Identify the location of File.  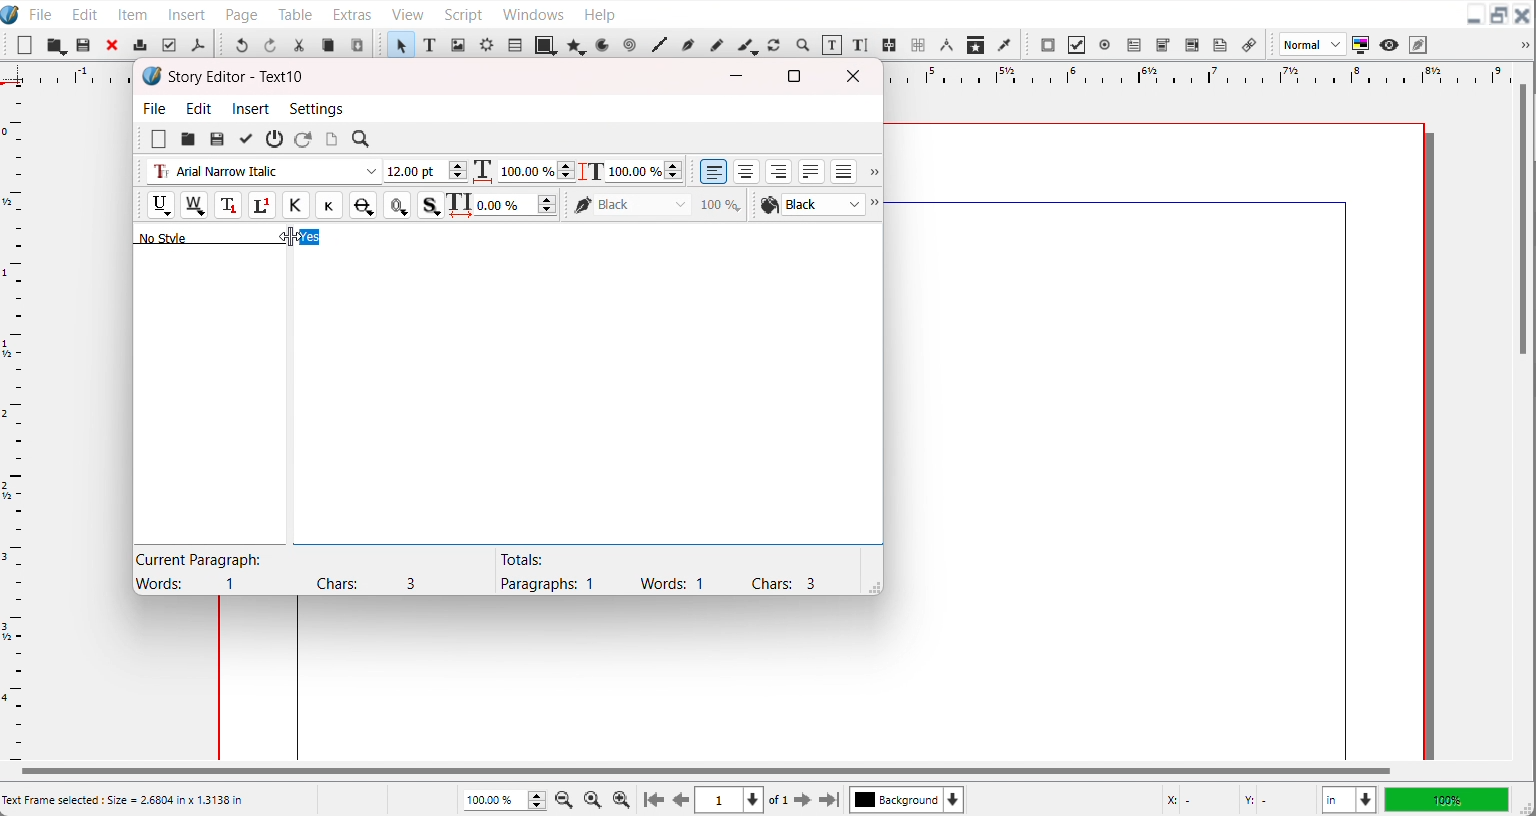
(156, 107).